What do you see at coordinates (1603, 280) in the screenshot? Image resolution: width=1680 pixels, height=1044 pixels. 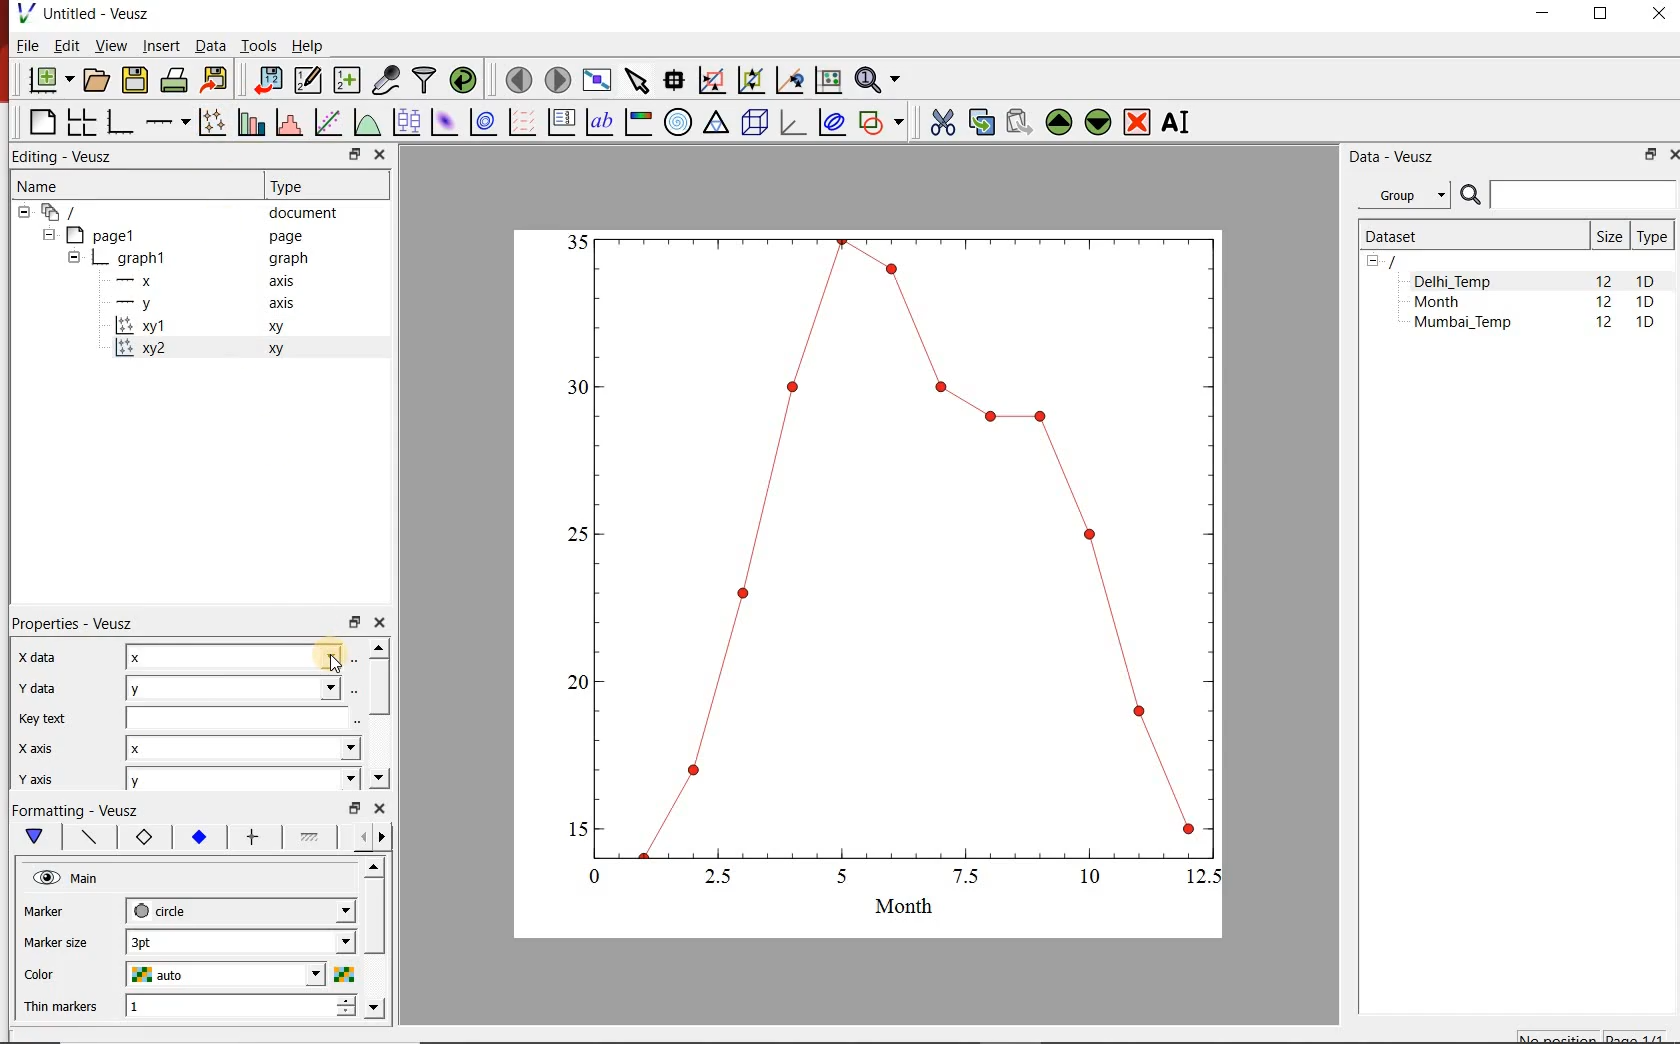 I see `12` at bounding box center [1603, 280].